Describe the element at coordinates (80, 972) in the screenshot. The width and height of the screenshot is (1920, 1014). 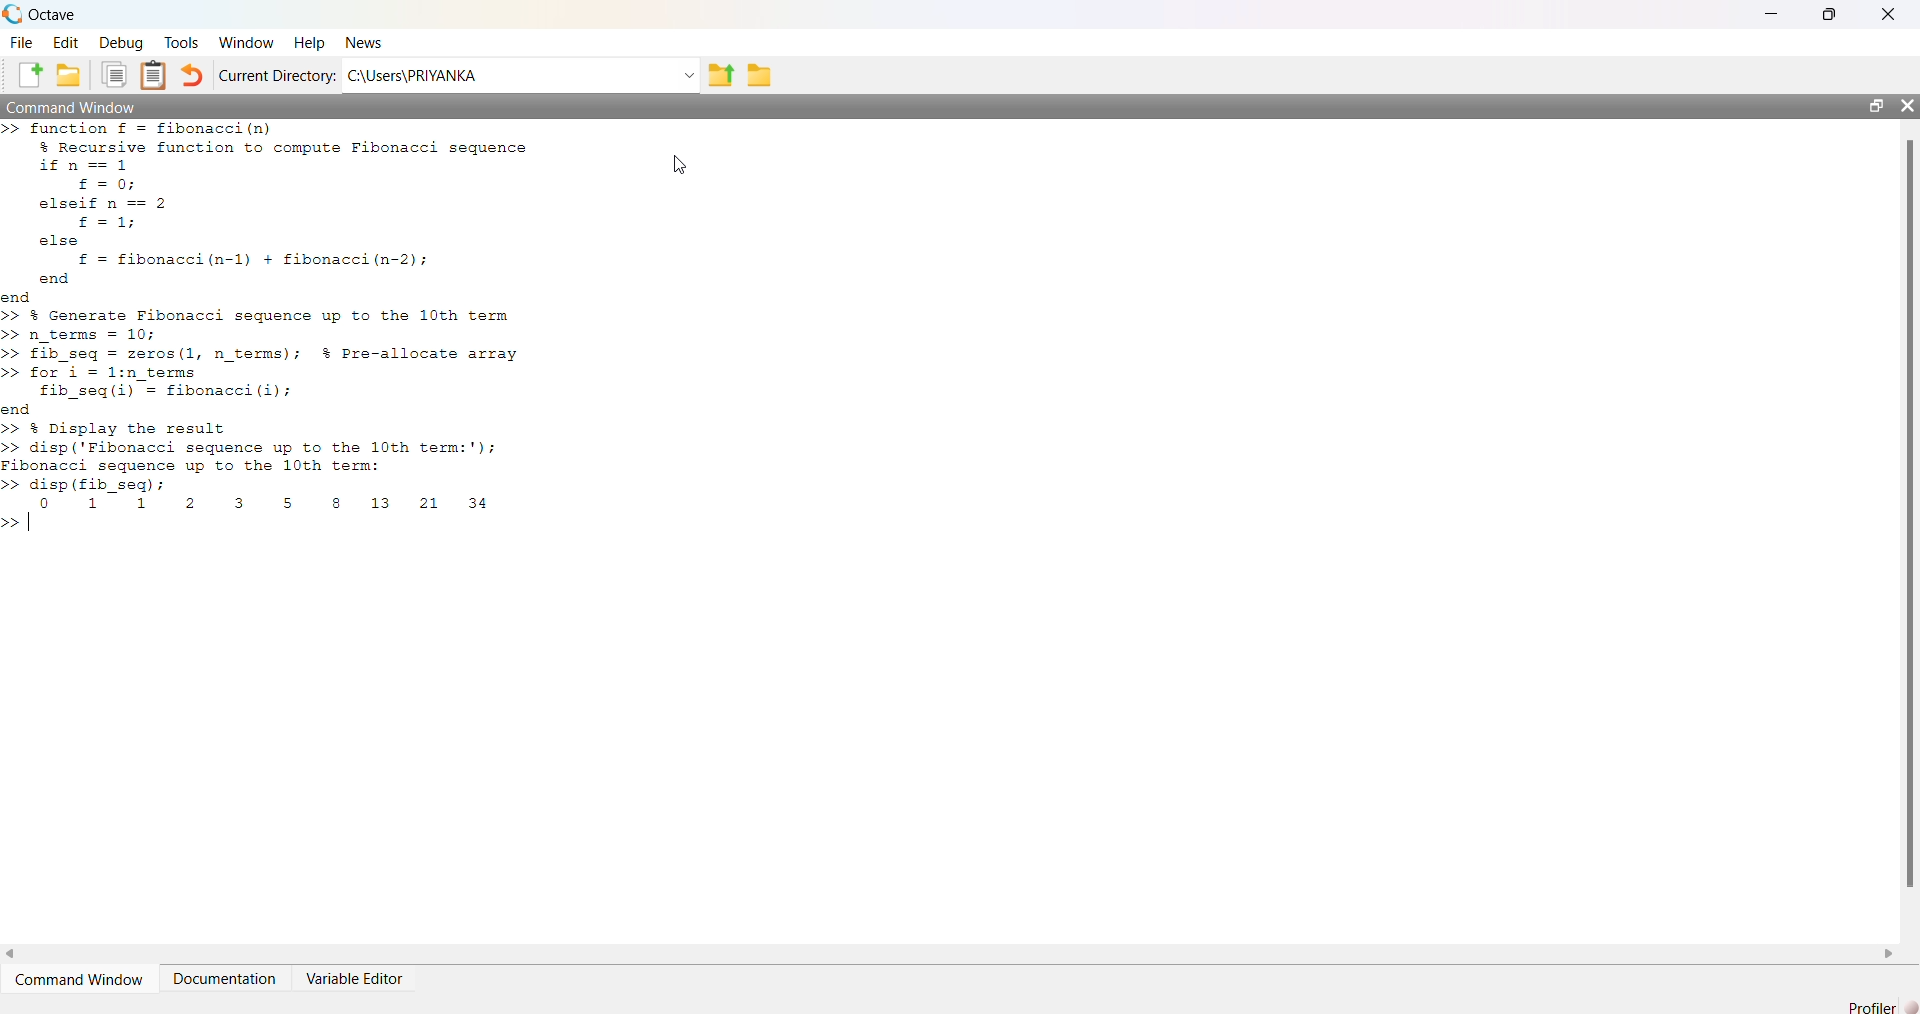
I see `‘Command Window` at that location.